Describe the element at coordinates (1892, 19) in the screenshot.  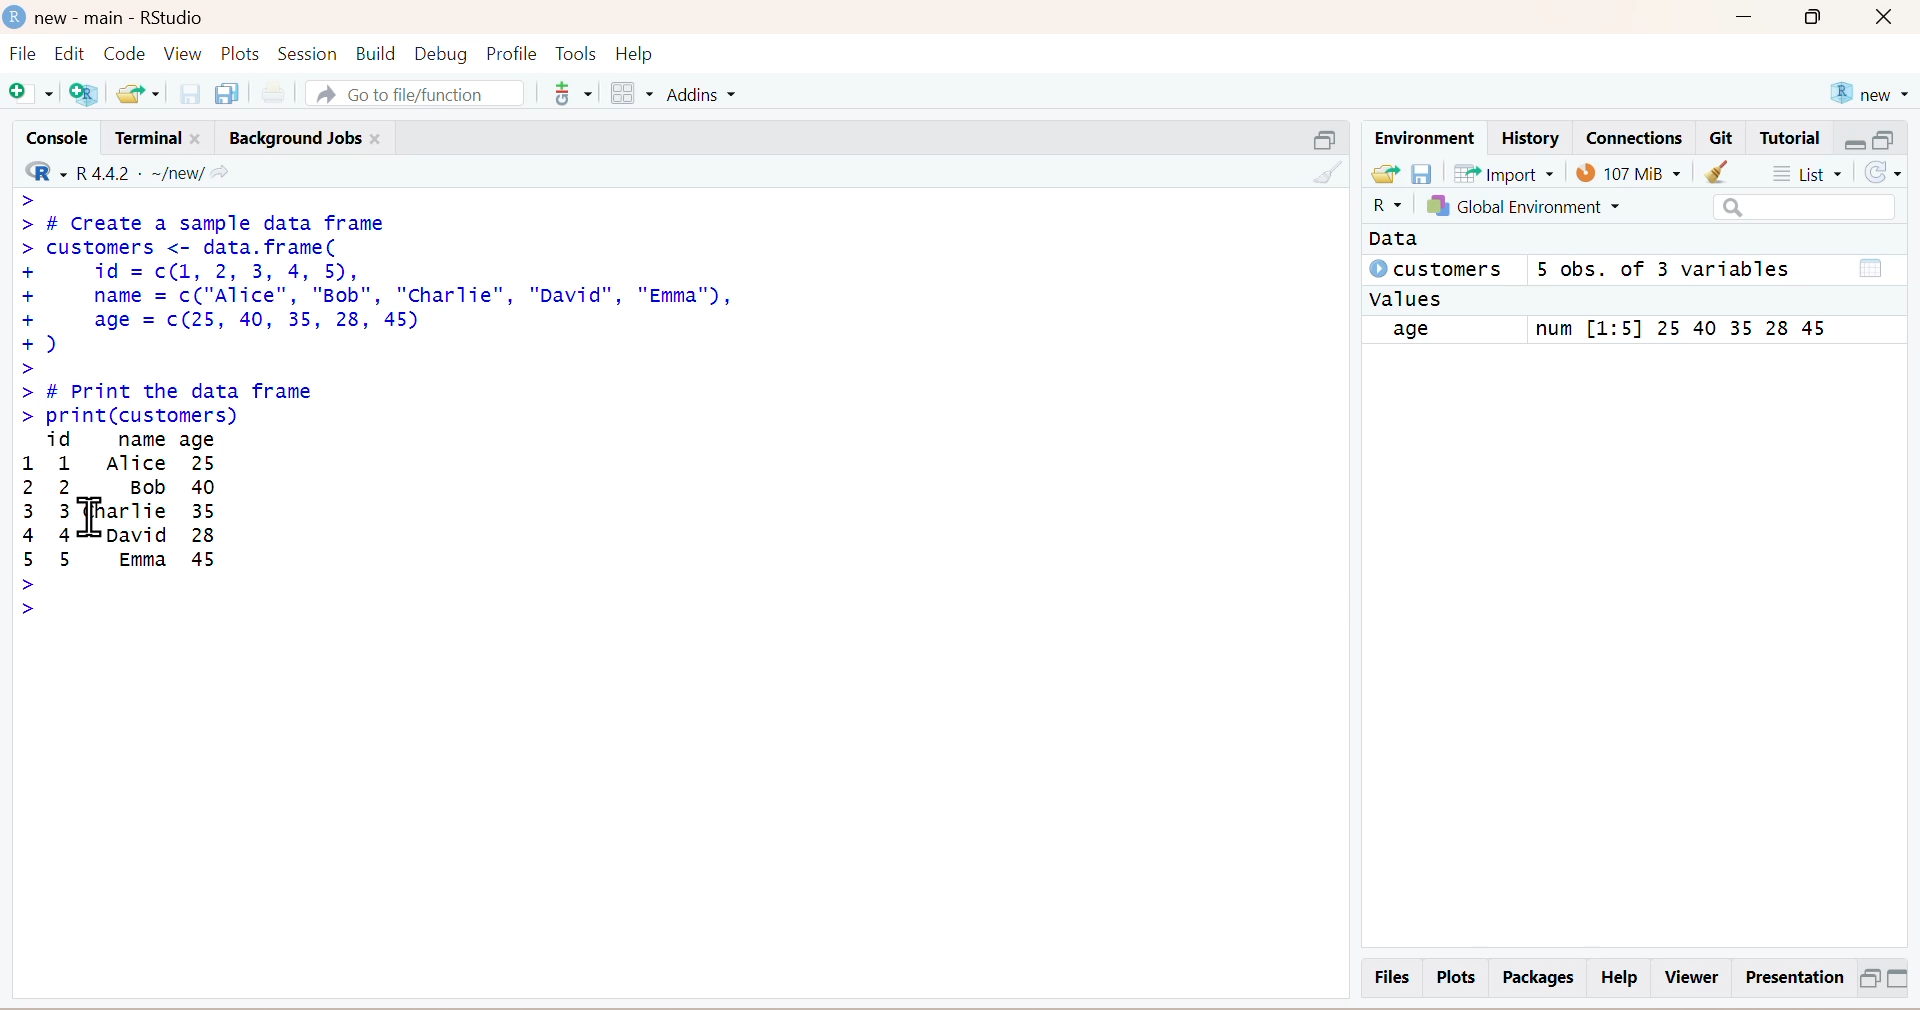
I see `close` at that location.